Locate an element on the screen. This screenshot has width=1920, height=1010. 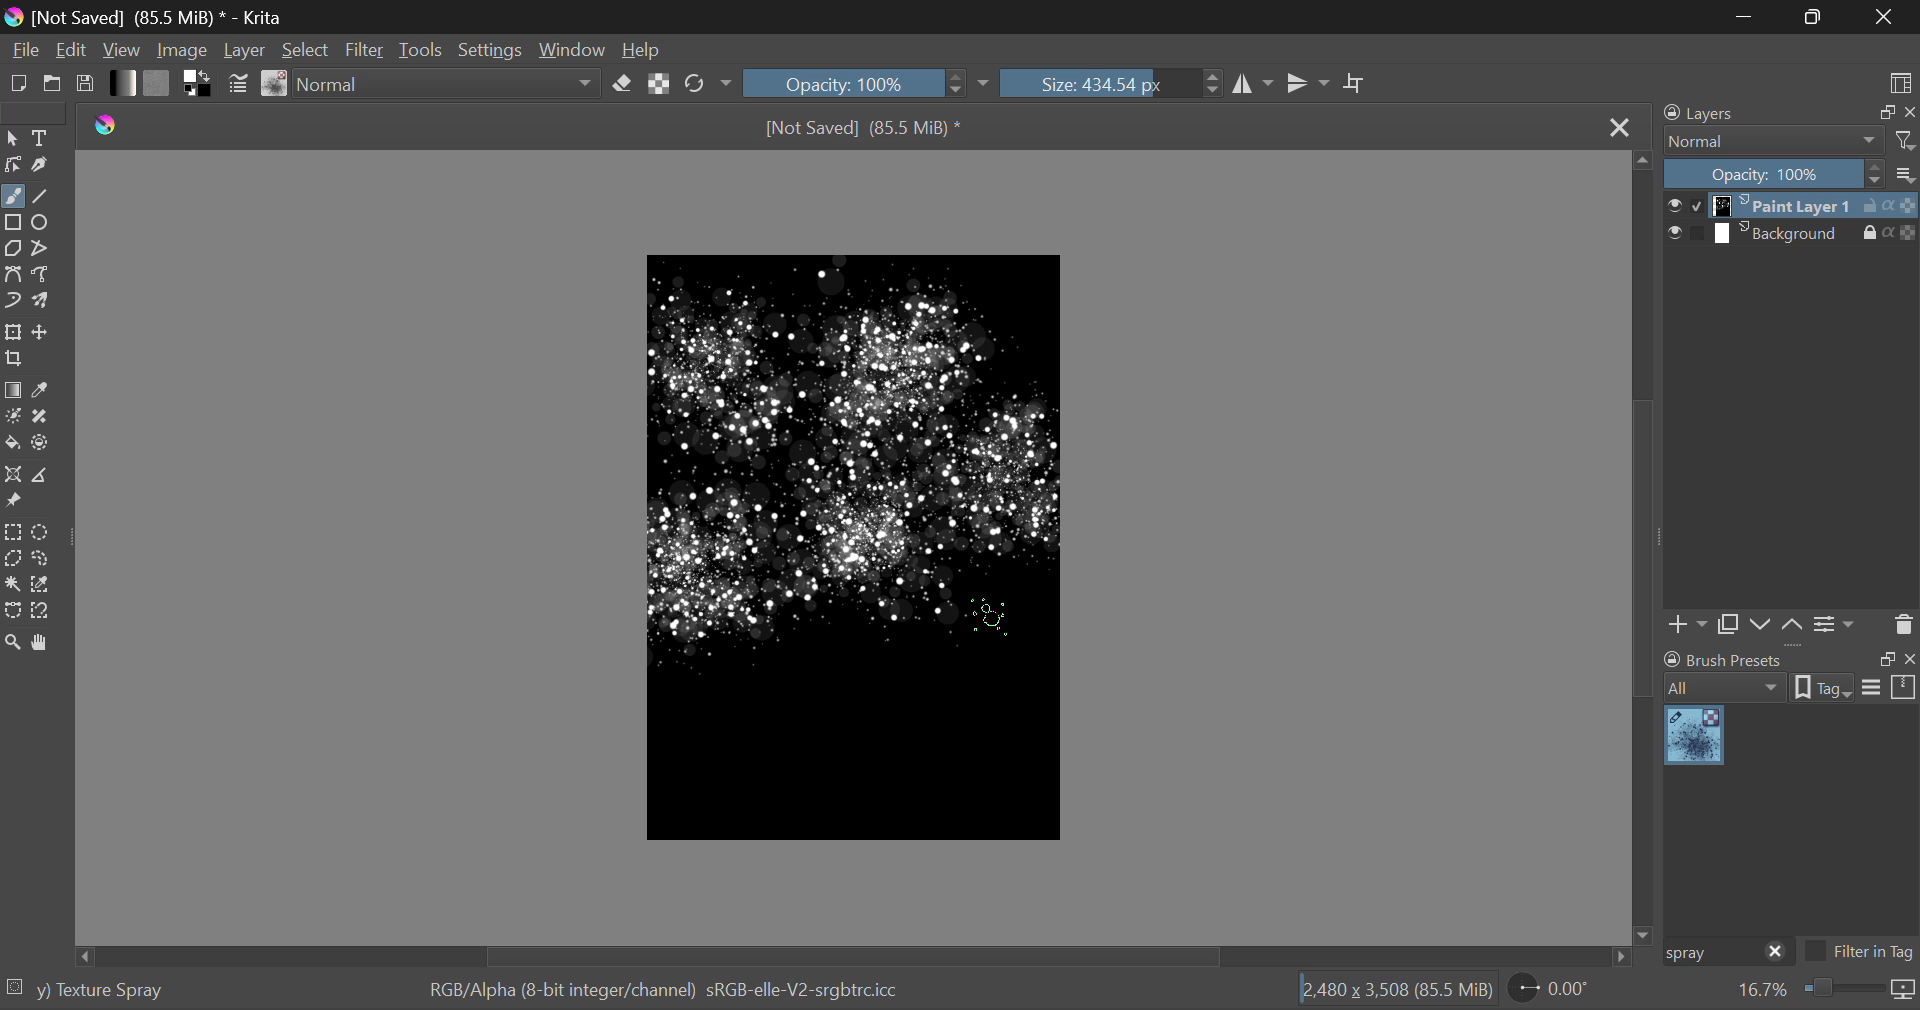
Open is located at coordinates (53, 83).